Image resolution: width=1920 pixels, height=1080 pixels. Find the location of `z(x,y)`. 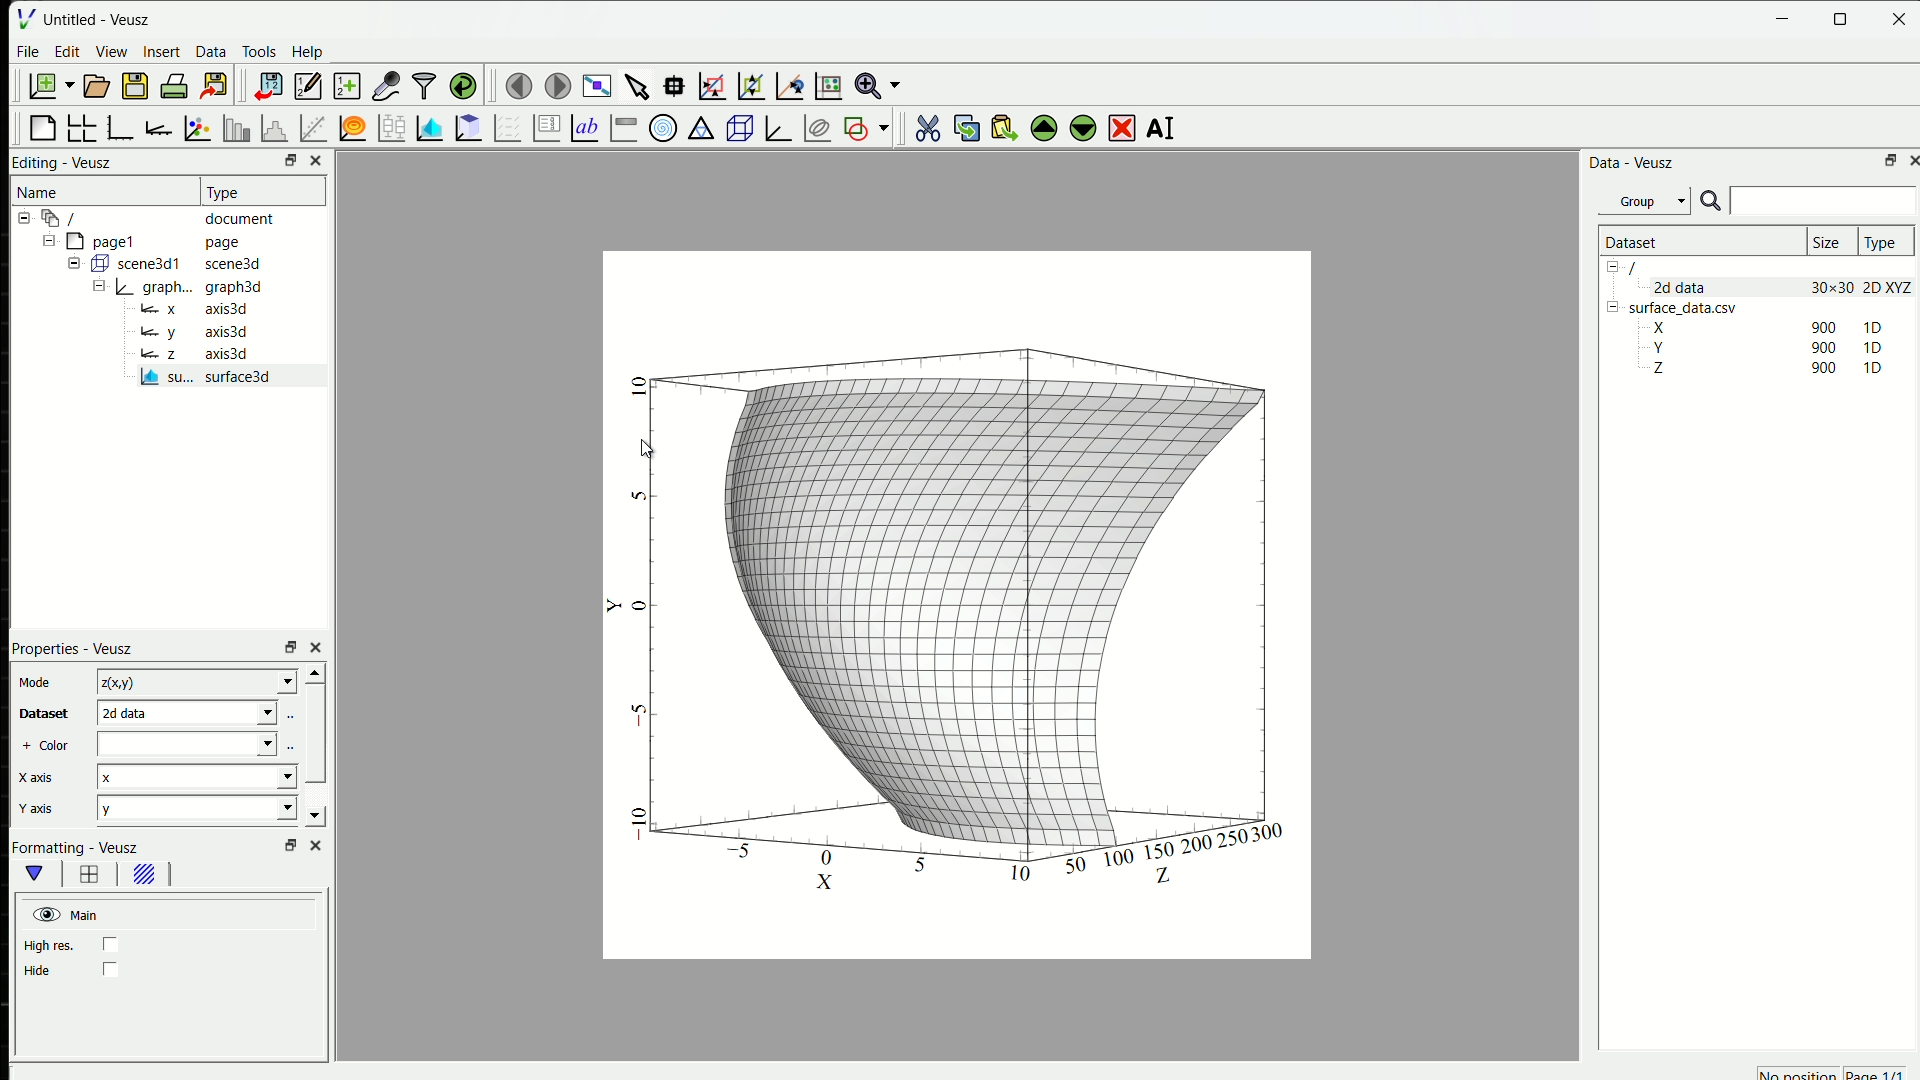

z(x,y) is located at coordinates (184, 681).